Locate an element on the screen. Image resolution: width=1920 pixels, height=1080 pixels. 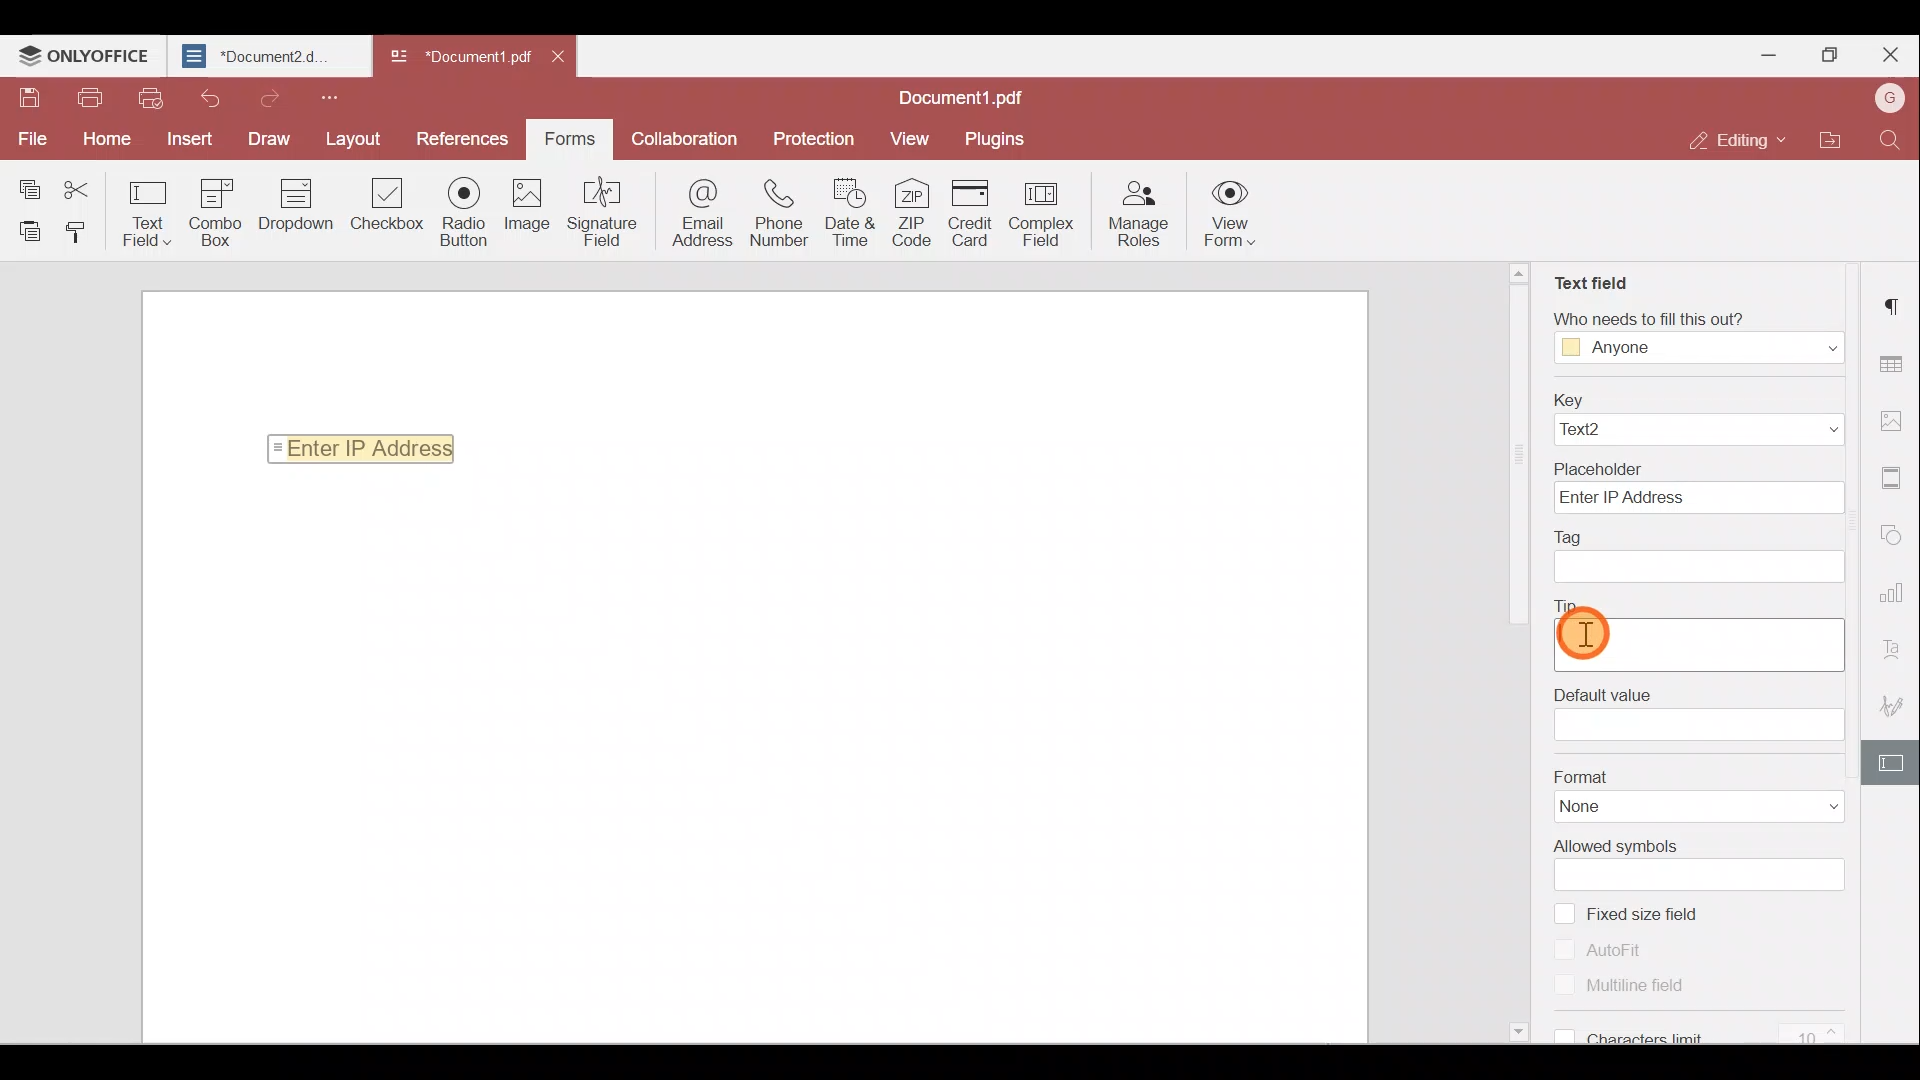
checkbox is located at coordinates (1563, 912).